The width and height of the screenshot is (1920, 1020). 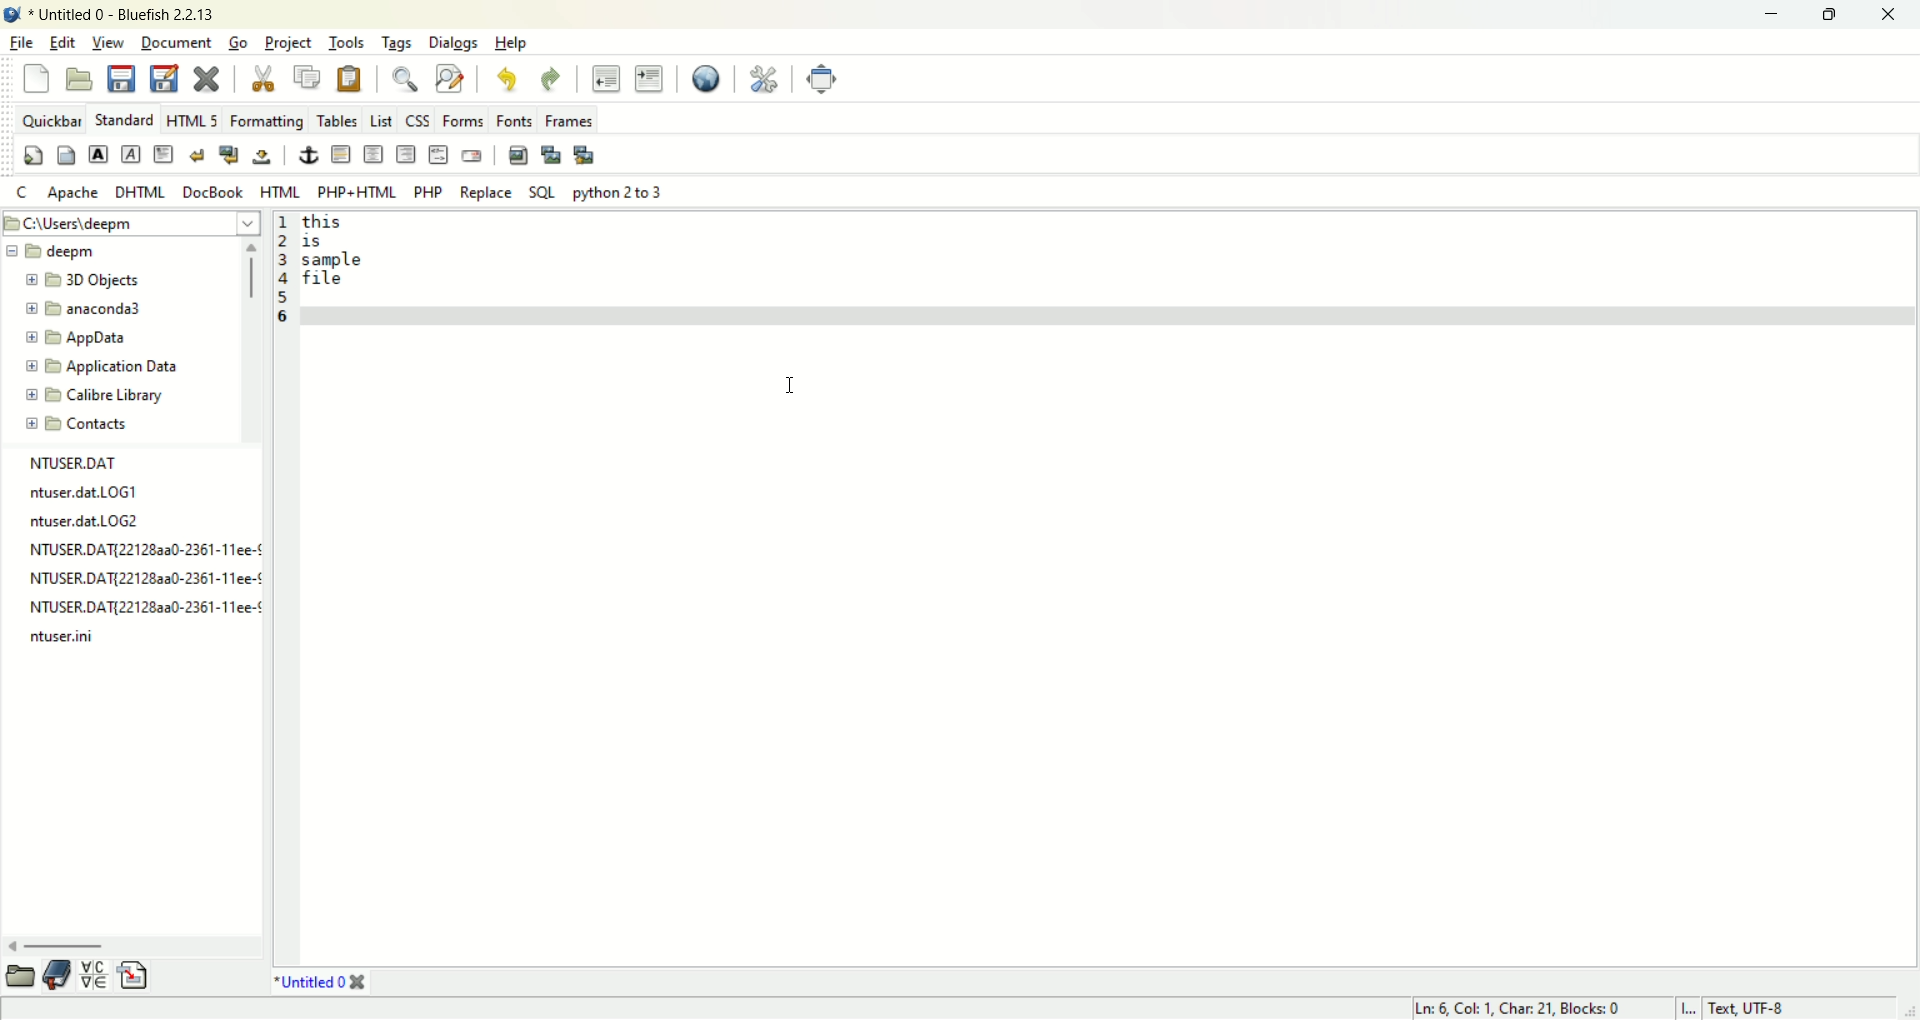 What do you see at coordinates (419, 119) in the screenshot?
I see `CSS` at bounding box center [419, 119].